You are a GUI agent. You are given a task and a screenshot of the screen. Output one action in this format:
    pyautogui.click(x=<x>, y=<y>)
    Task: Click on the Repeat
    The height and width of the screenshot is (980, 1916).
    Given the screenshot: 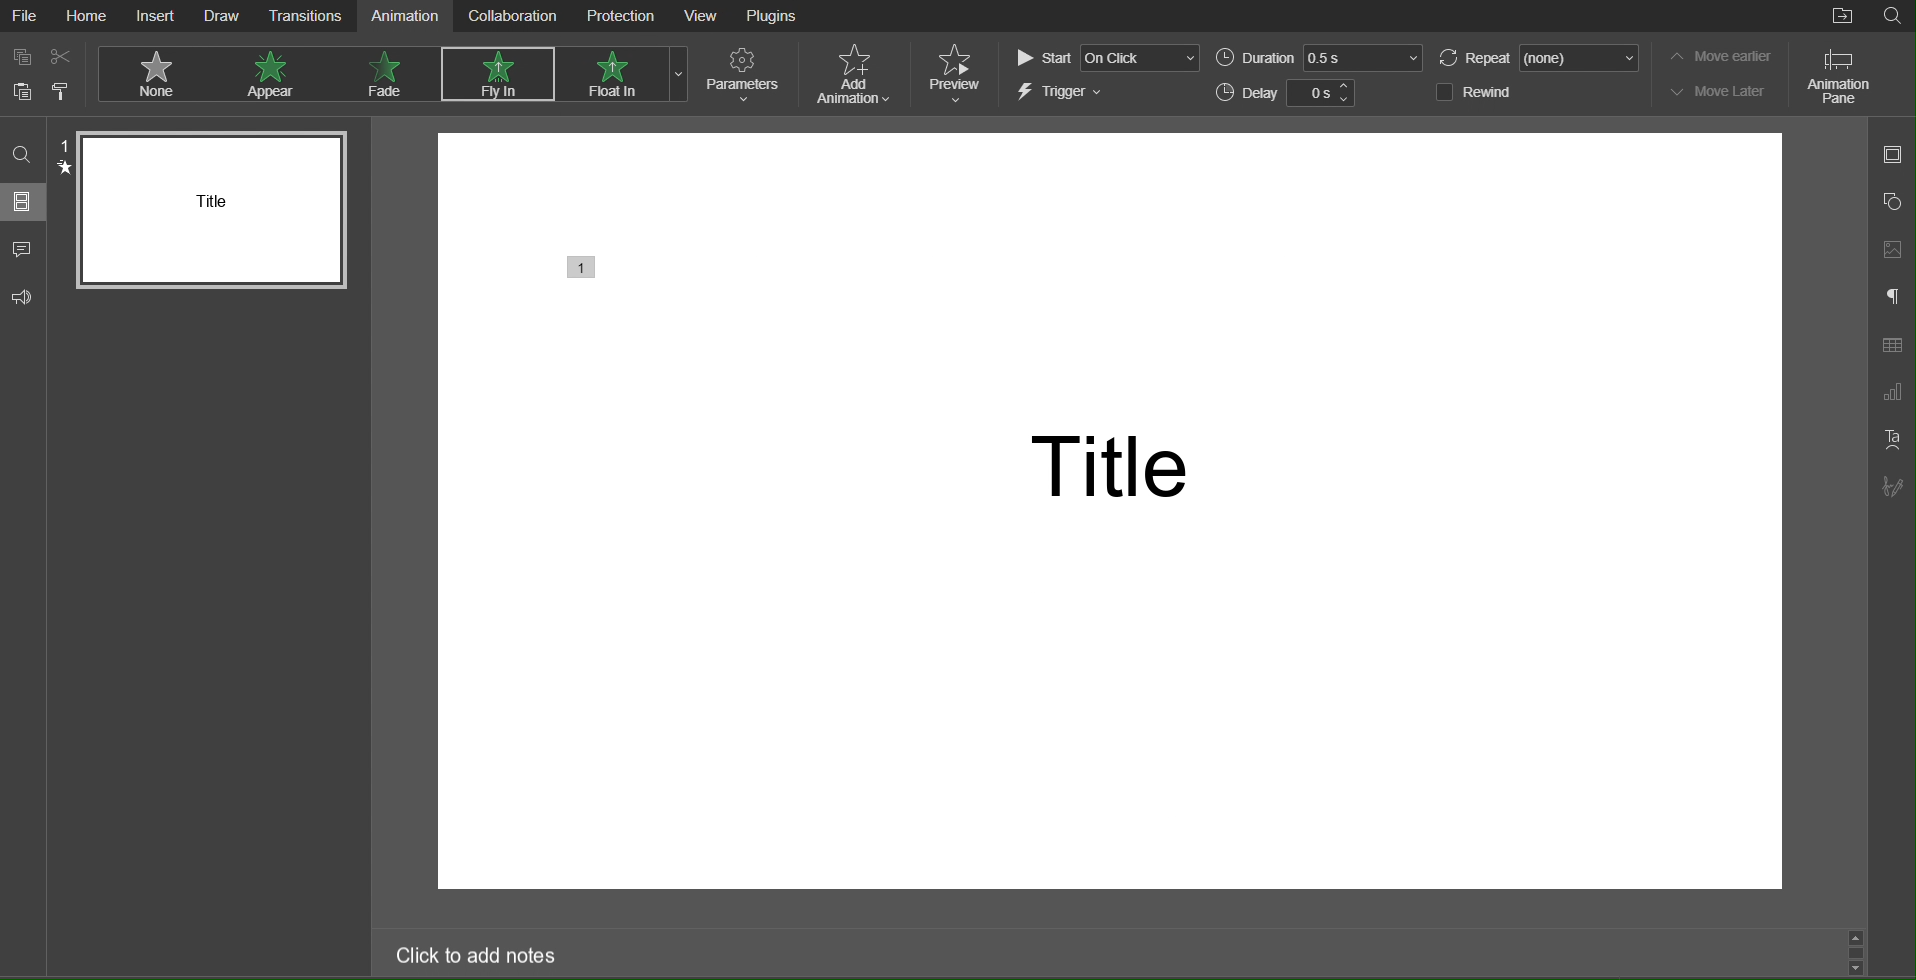 What is the action you would take?
    pyautogui.click(x=1534, y=57)
    